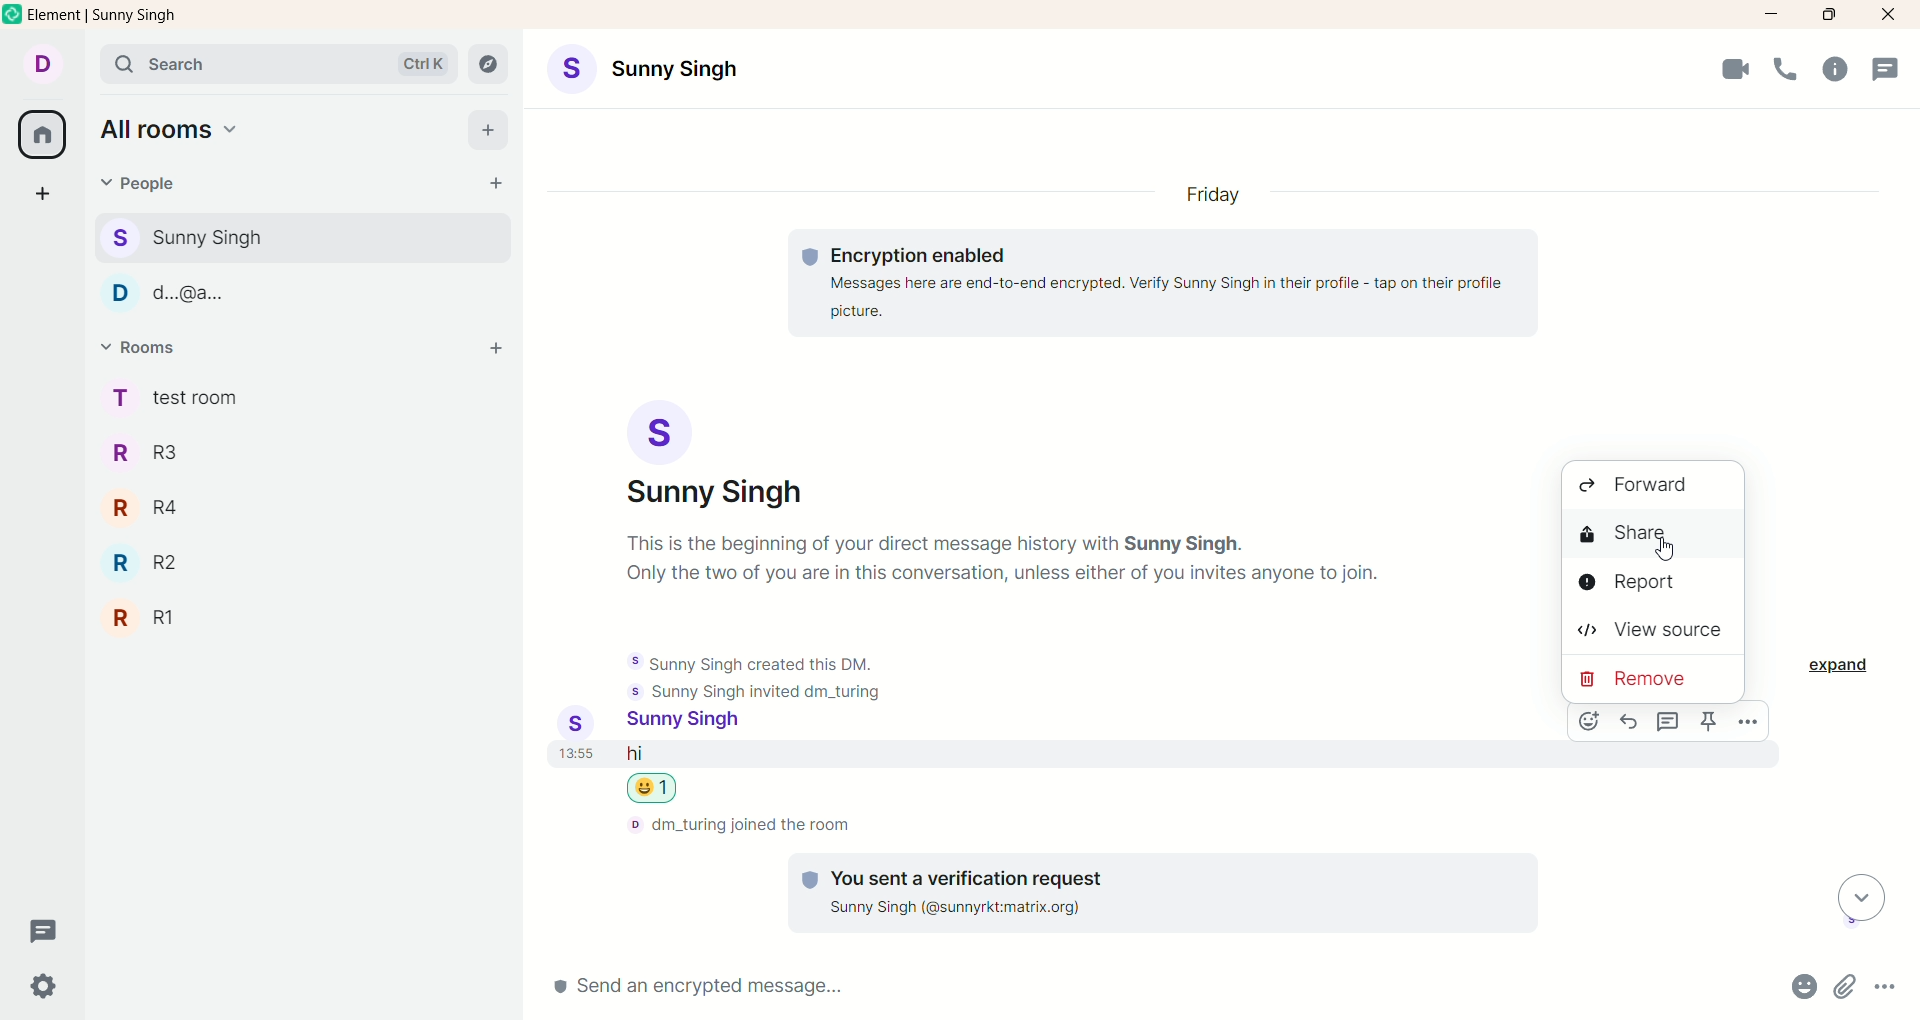 This screenshot has width=1920, height=1020. Describe the element at coordinates (1841, 668) in the screenshot. I see `expand` at that location.